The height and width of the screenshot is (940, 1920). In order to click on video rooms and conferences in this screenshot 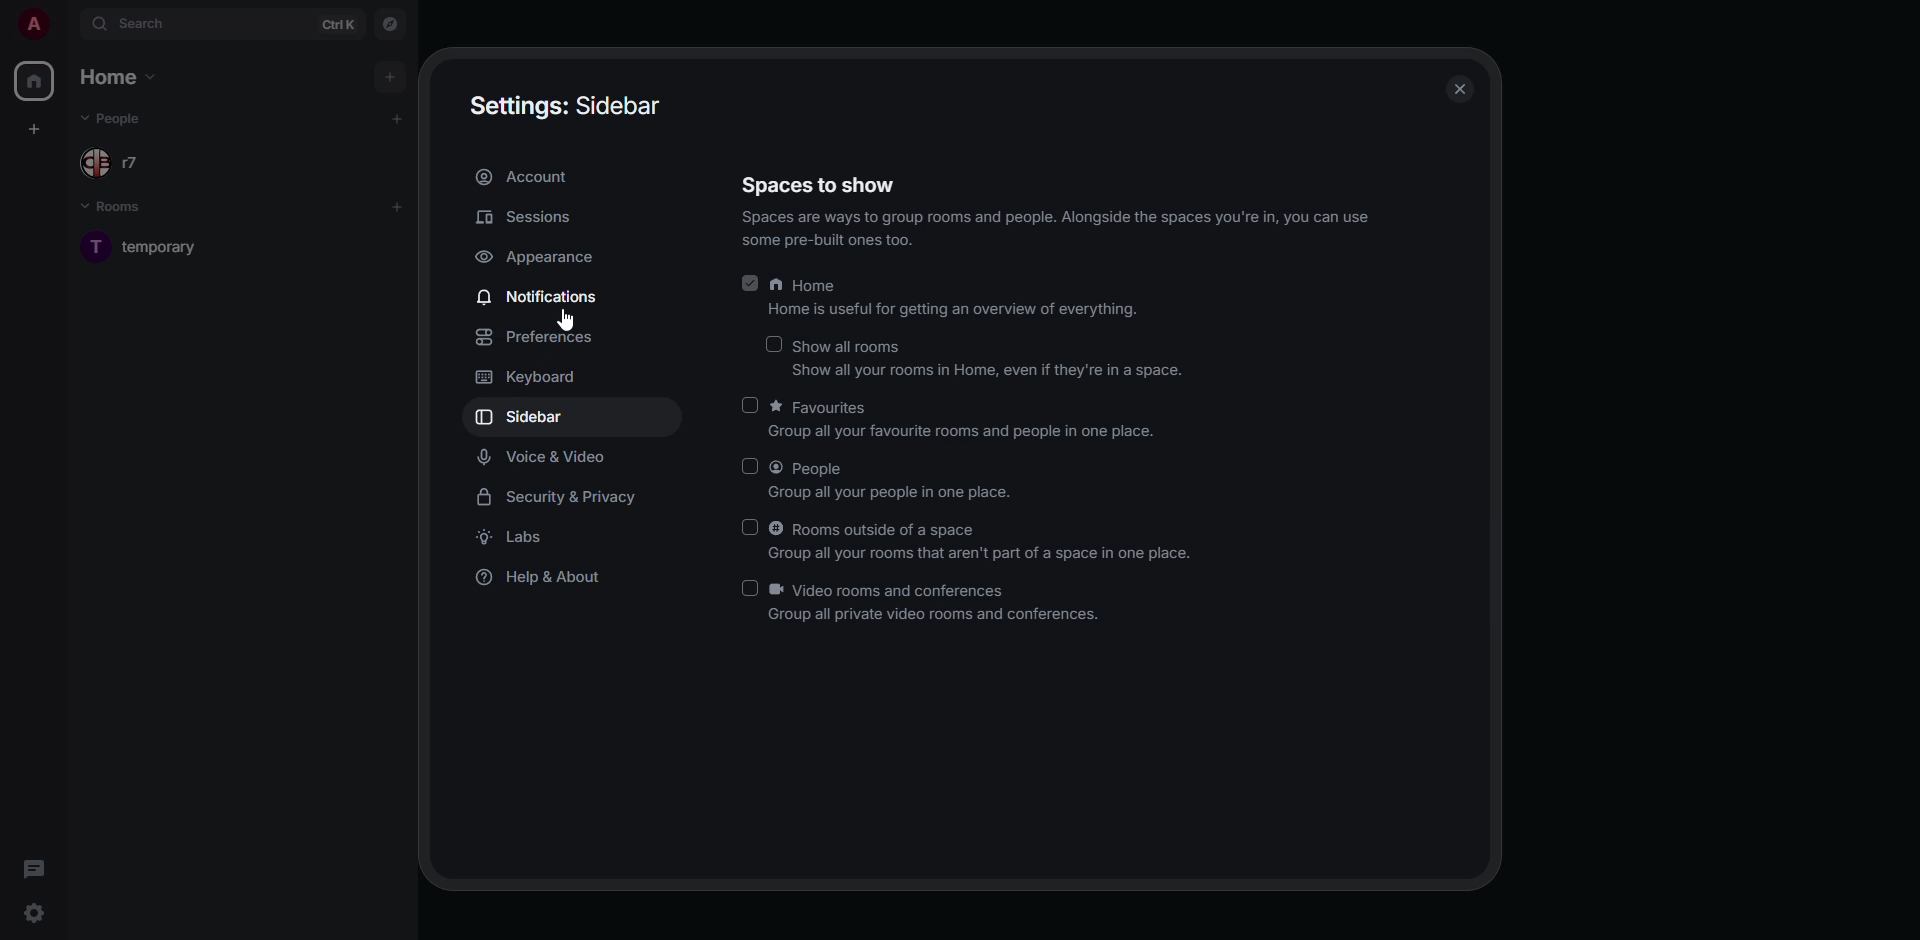, I will do `click(938, 603)`.